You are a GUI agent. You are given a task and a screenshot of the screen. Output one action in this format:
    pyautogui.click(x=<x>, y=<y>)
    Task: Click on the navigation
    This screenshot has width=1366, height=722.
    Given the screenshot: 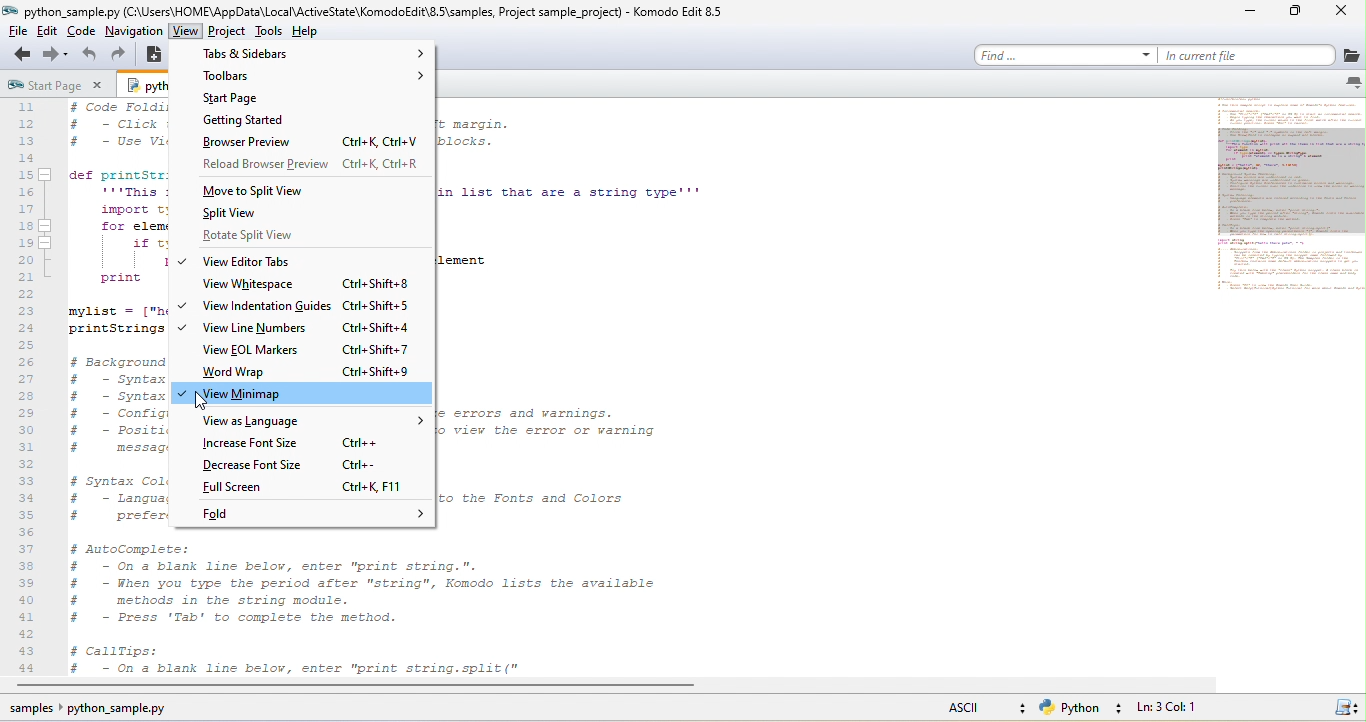 What is the action you would take?
    pyautogui.click(x=132, y=36)
    